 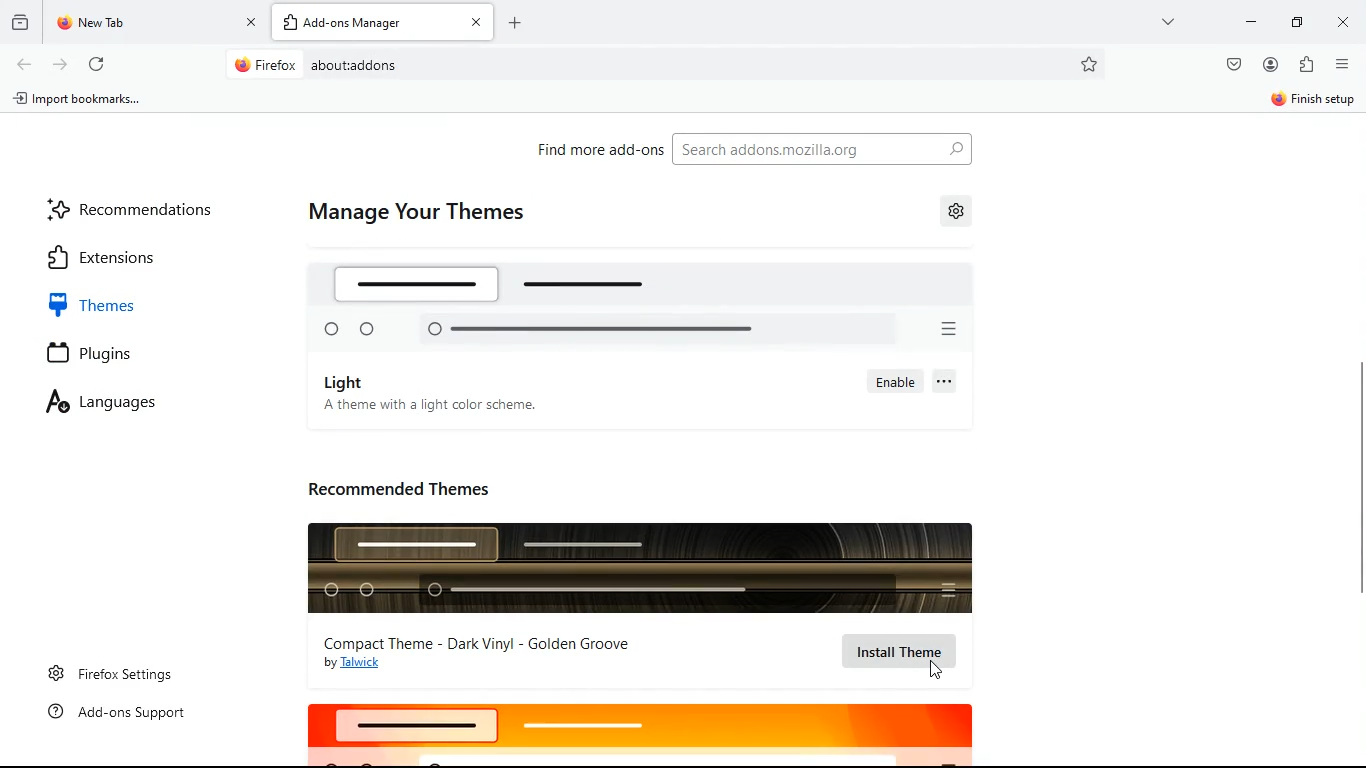 What do you see at coordinates (824, 150) in the screenshot?
I see `search` at bounding box center [824, 150].